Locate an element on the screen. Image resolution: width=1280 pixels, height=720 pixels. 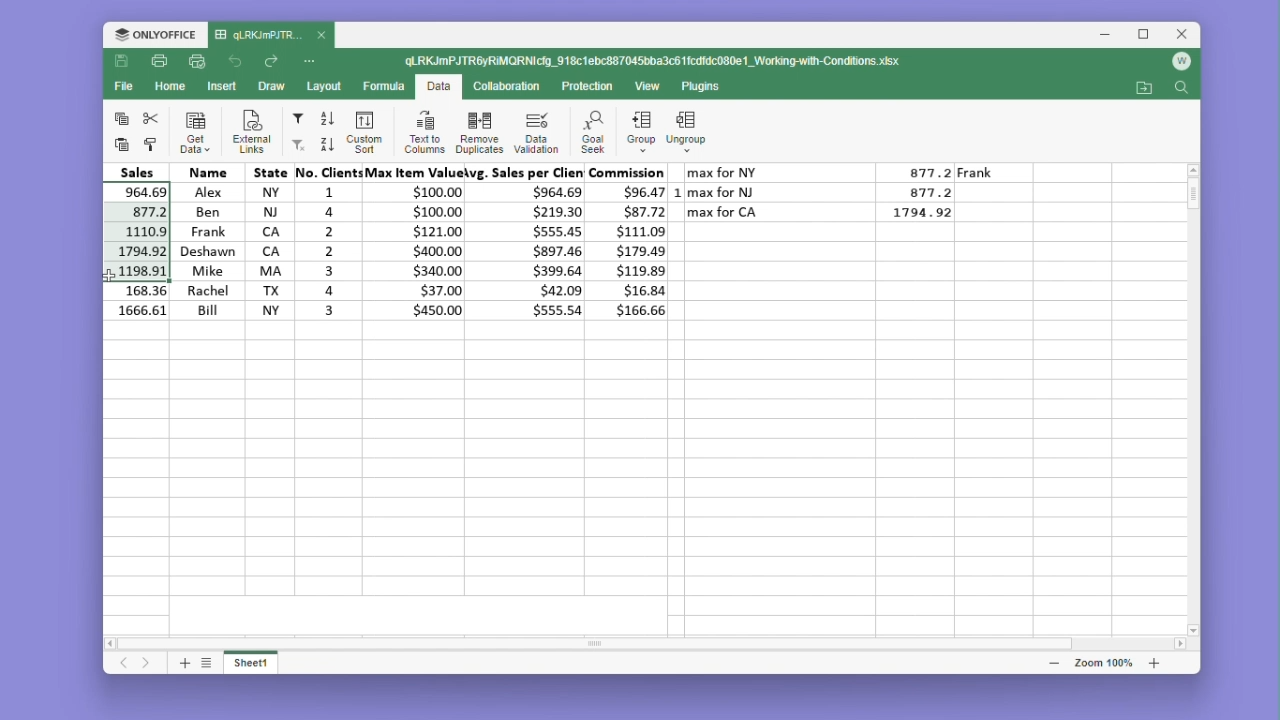
Ungroup is located at coordinates (687, 133).